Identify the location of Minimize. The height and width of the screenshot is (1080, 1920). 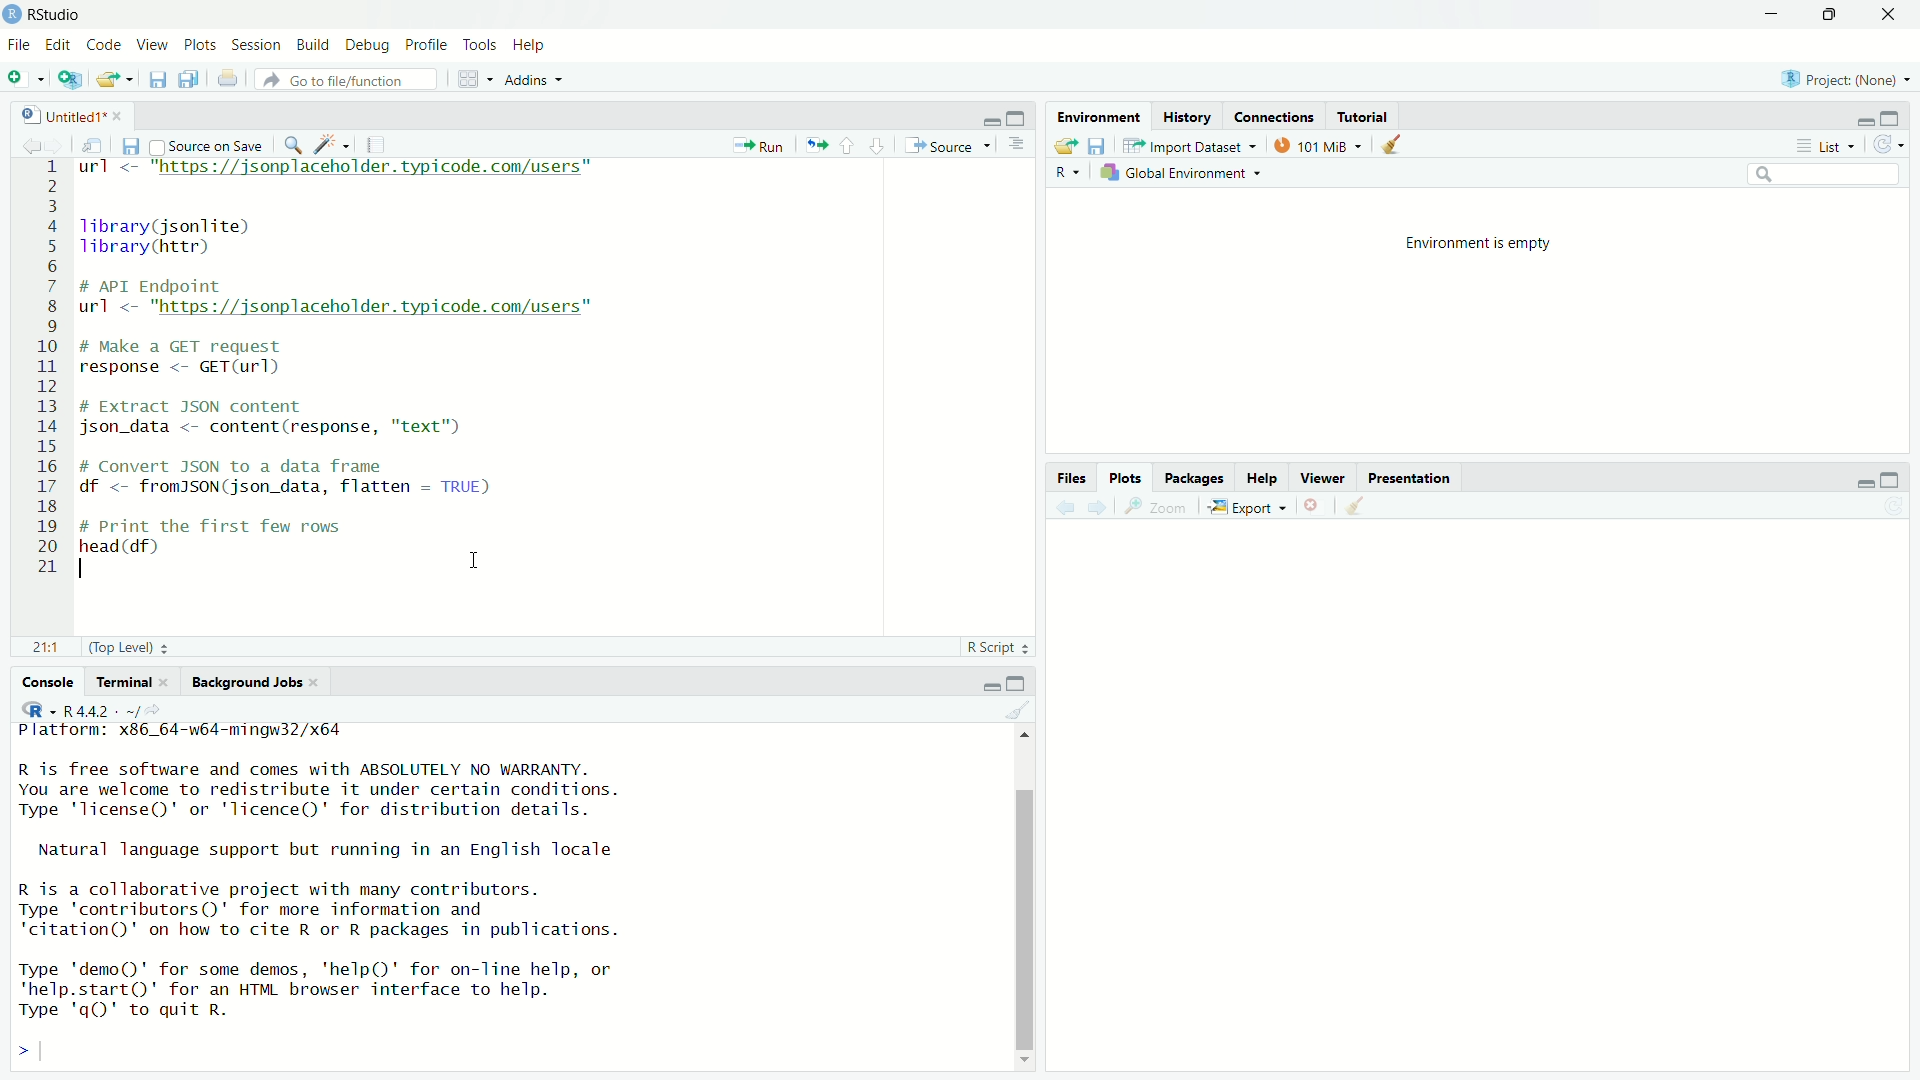
(1776, 15).